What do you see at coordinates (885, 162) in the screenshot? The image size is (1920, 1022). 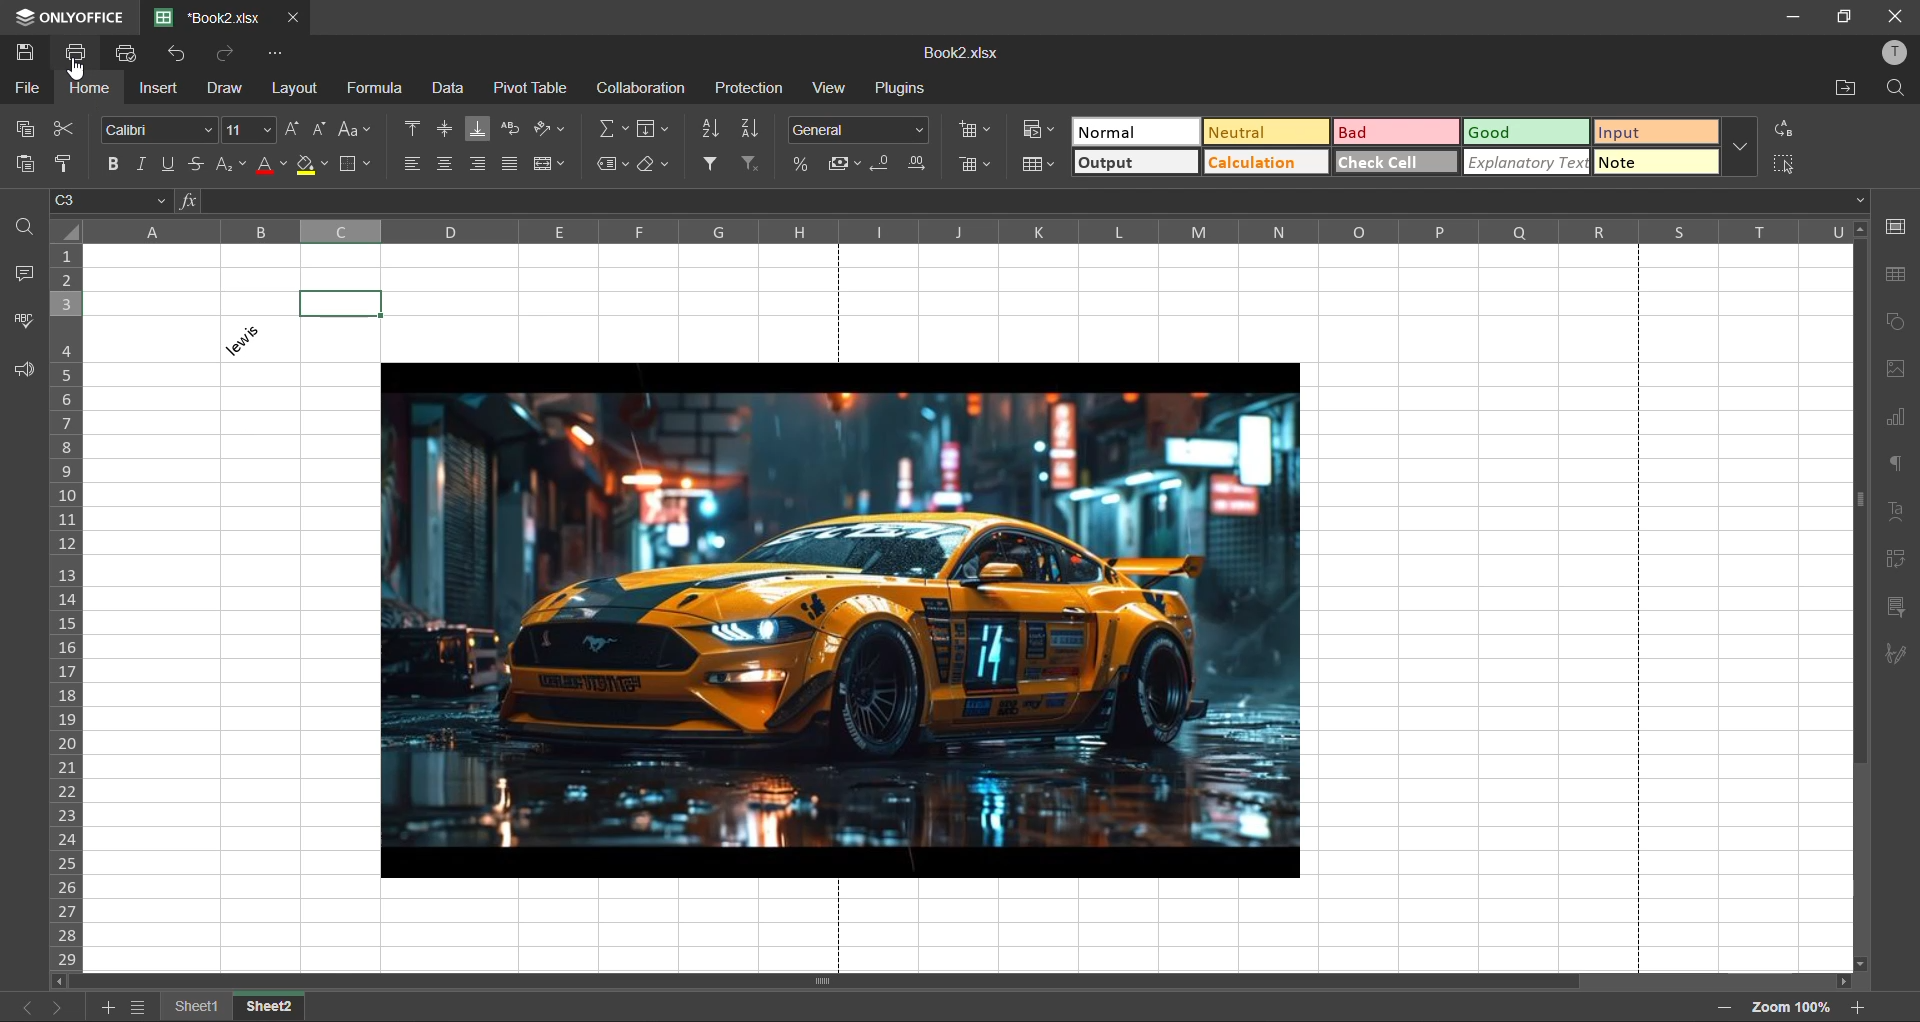 I see `decrease decimal` at bounding box center [885, 162].